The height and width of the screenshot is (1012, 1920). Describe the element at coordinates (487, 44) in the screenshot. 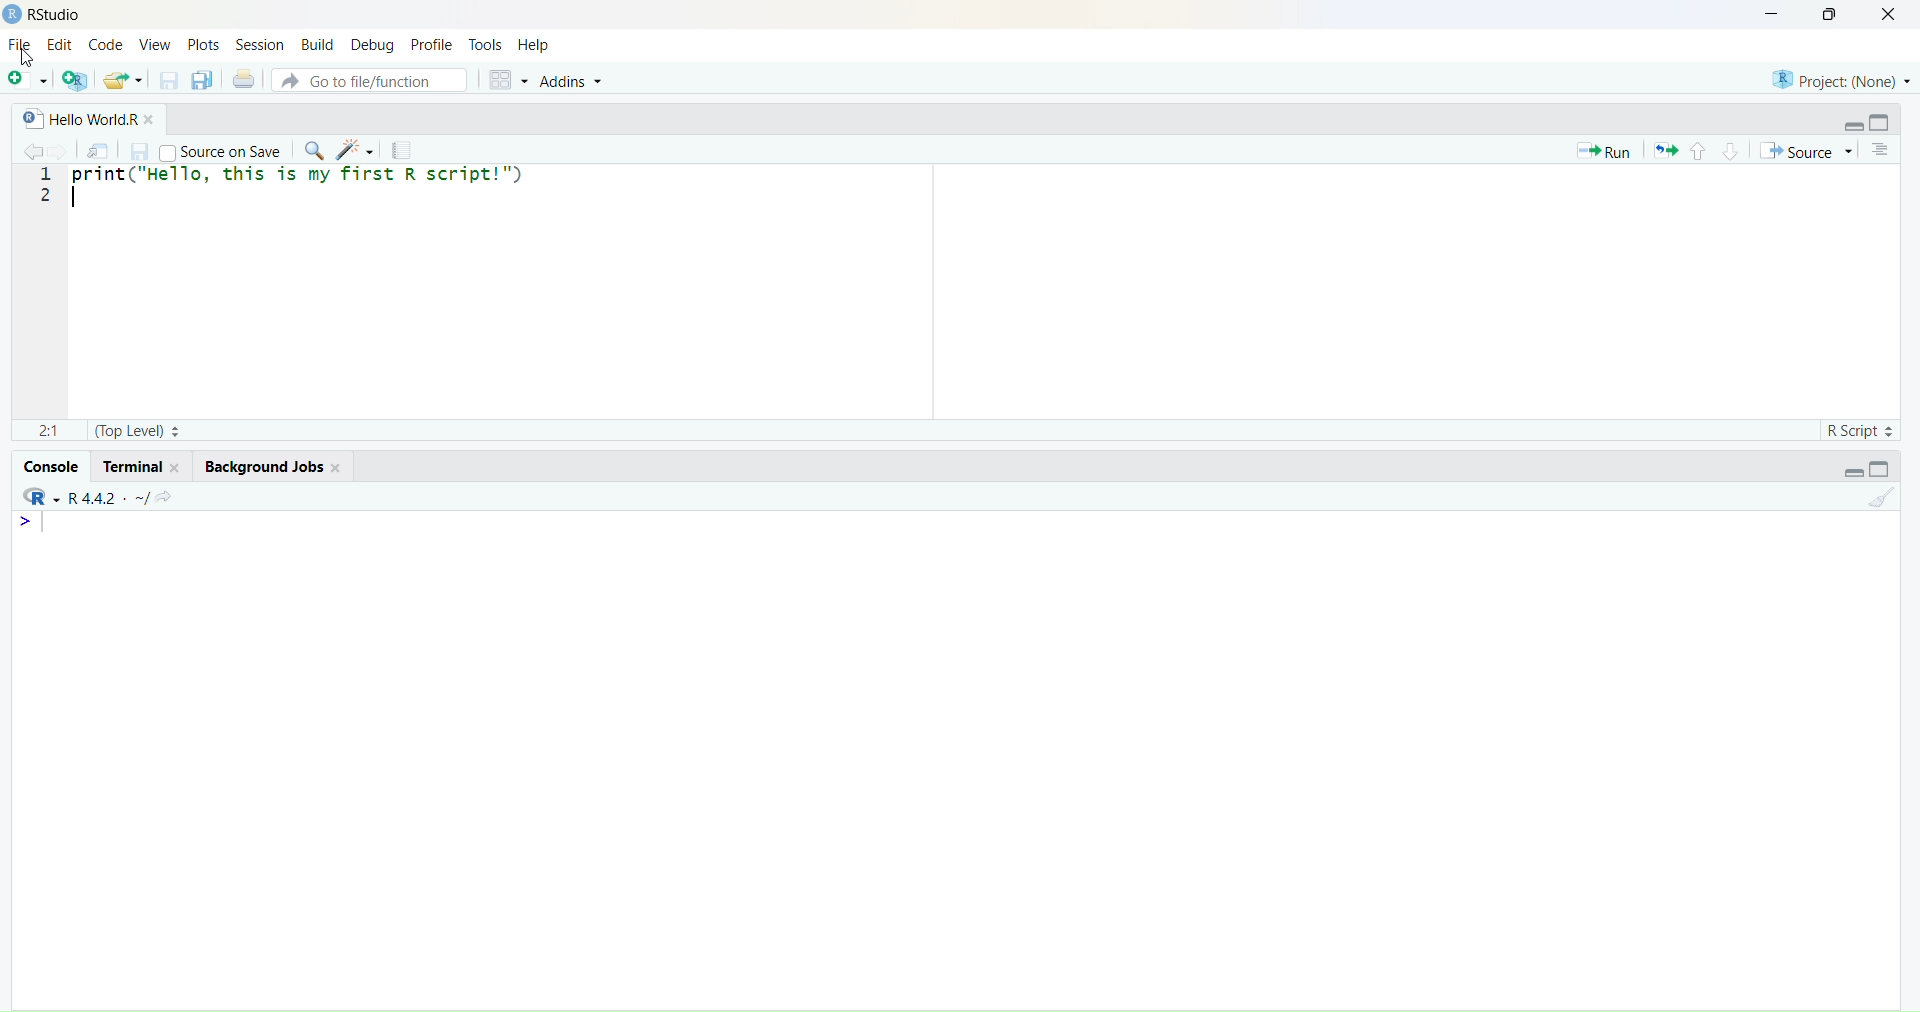

I see `Tools` at that location.